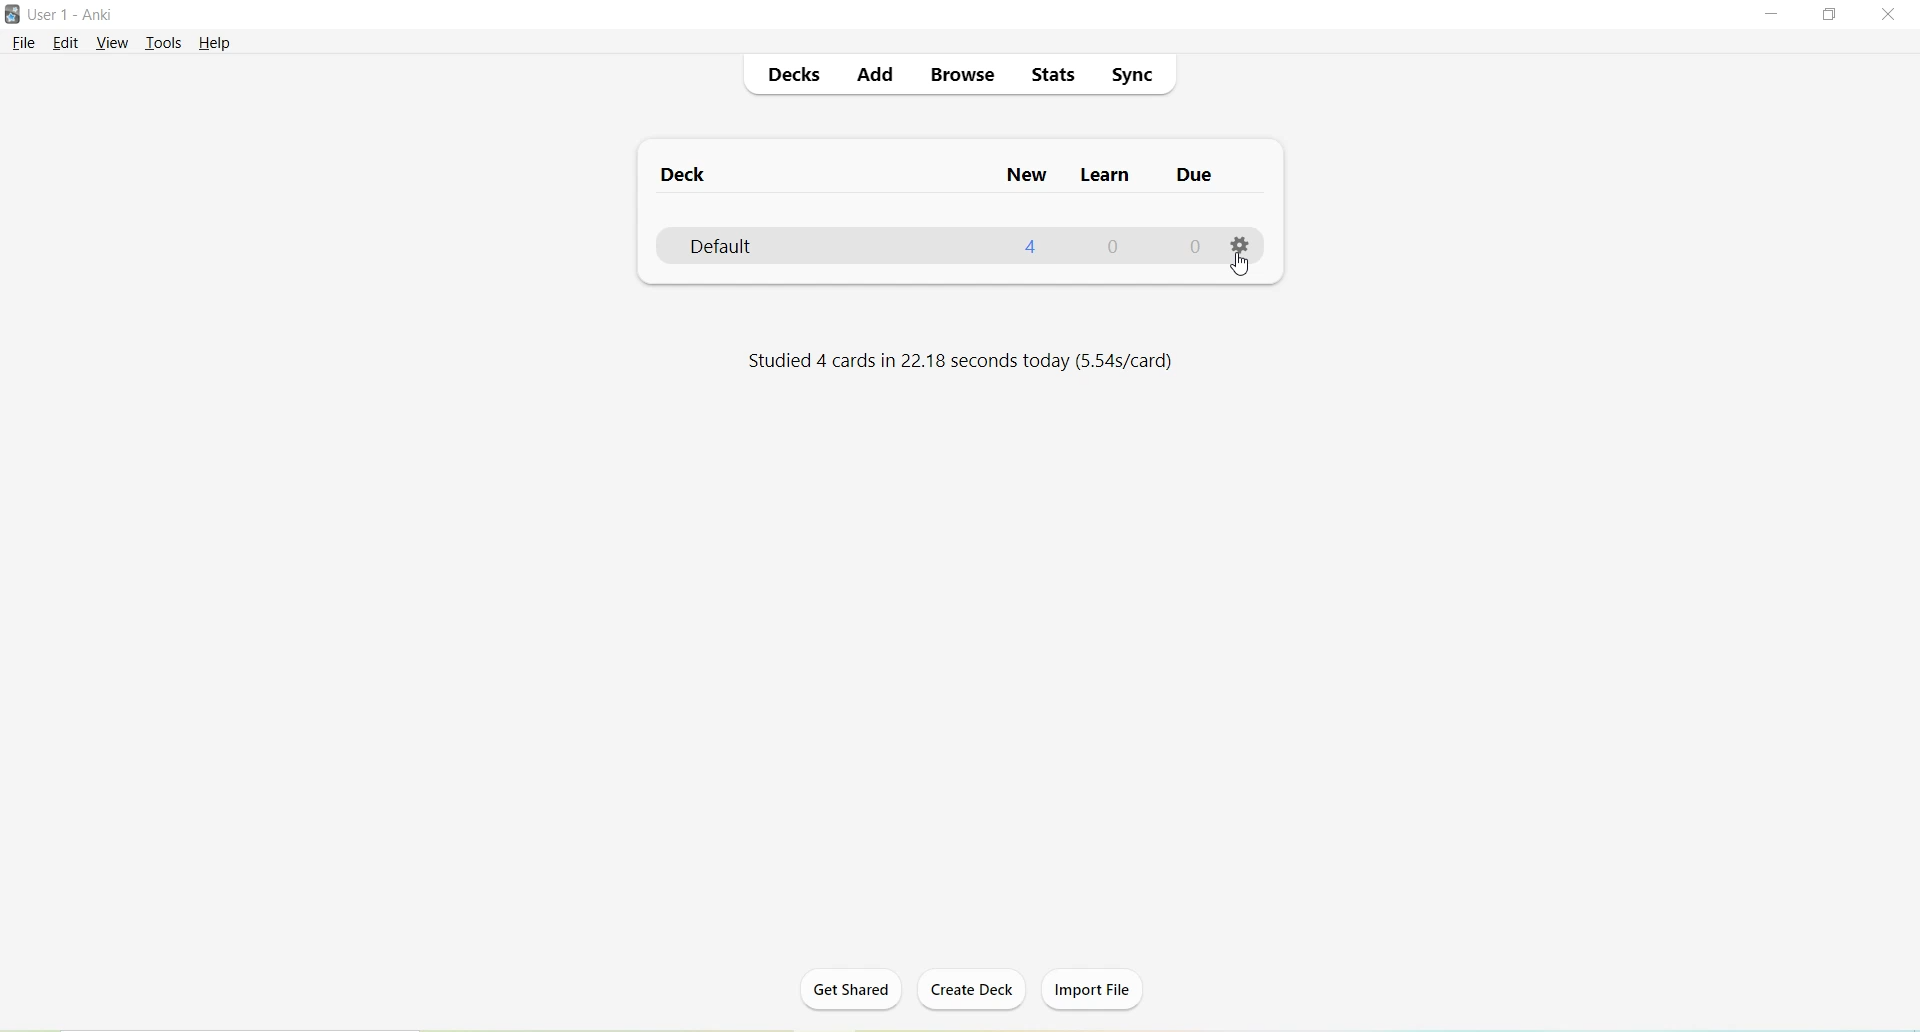 This screenshot has width=1920, height=1032. Describe the element at coordinates (1091, 990) in the screenshot. I see `Import File` at that location.